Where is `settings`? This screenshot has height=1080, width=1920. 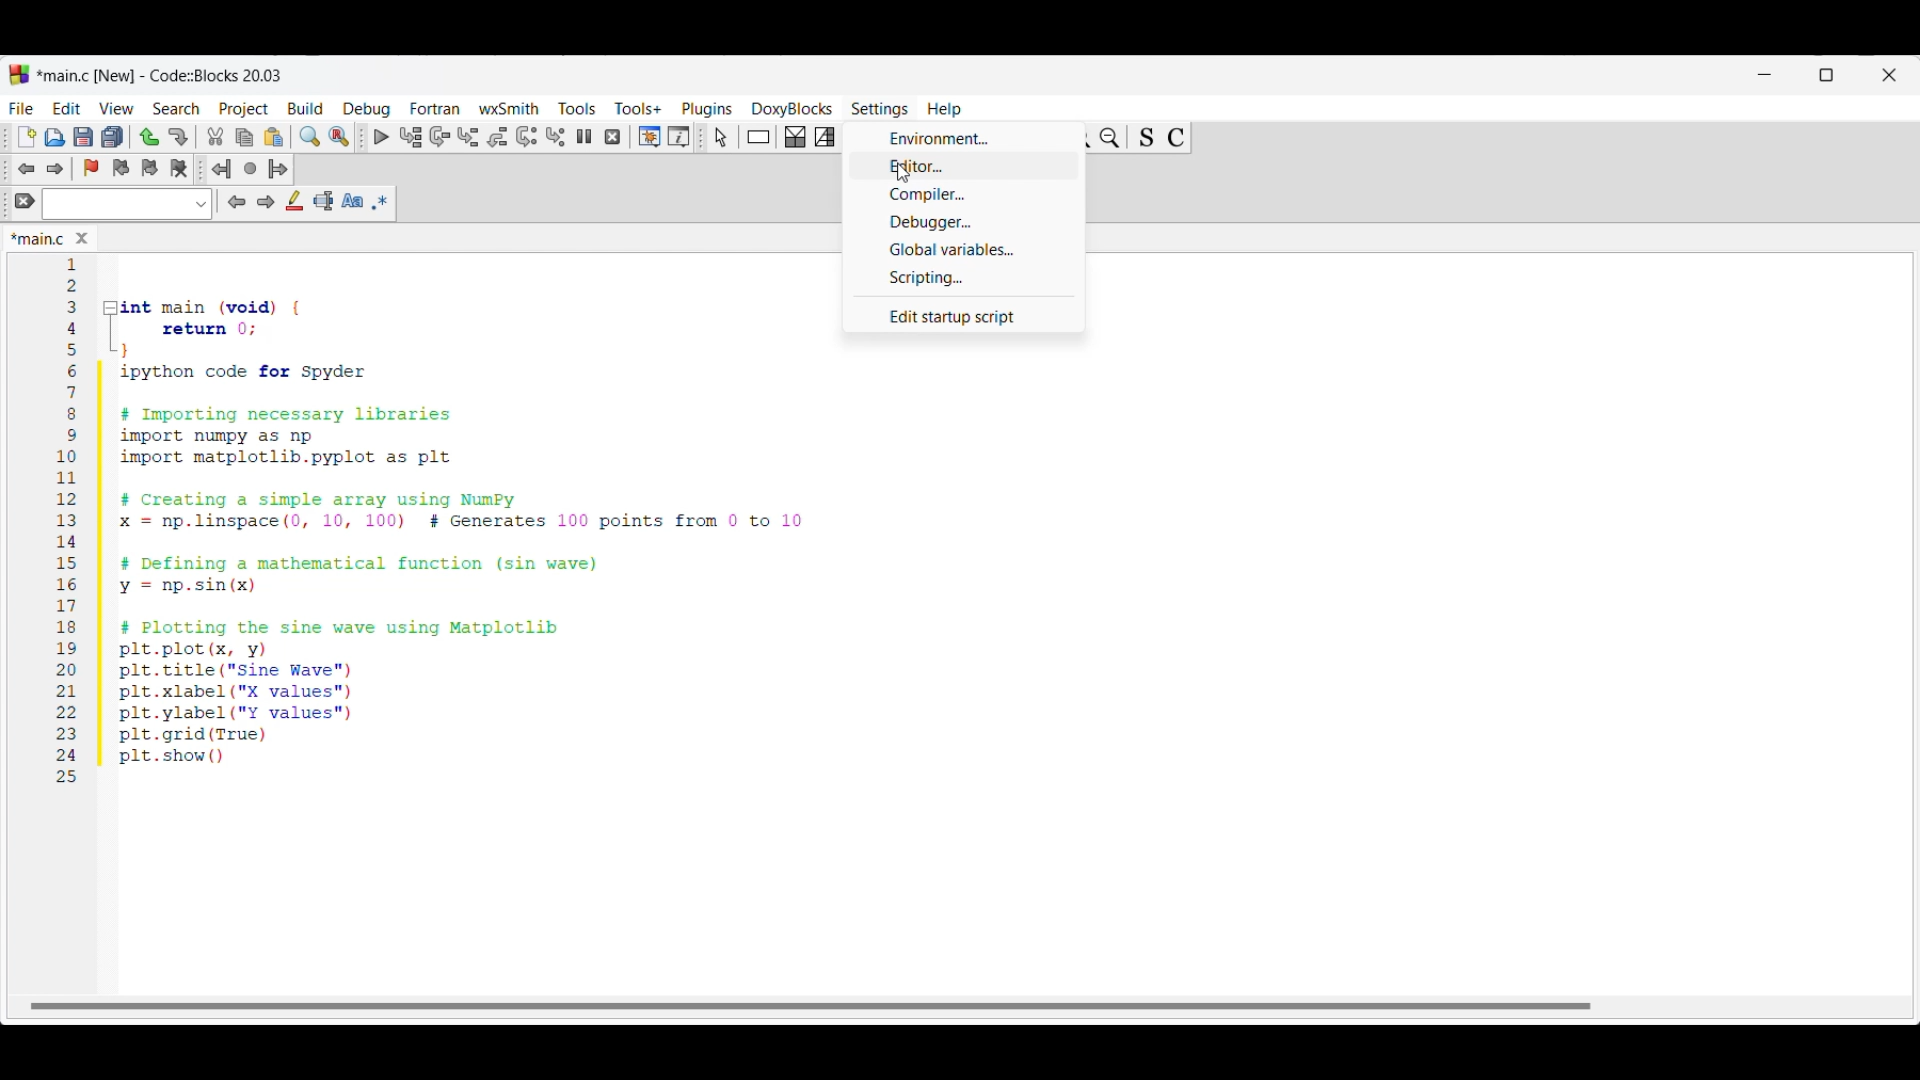
settings is located at coordinates (882, 109).